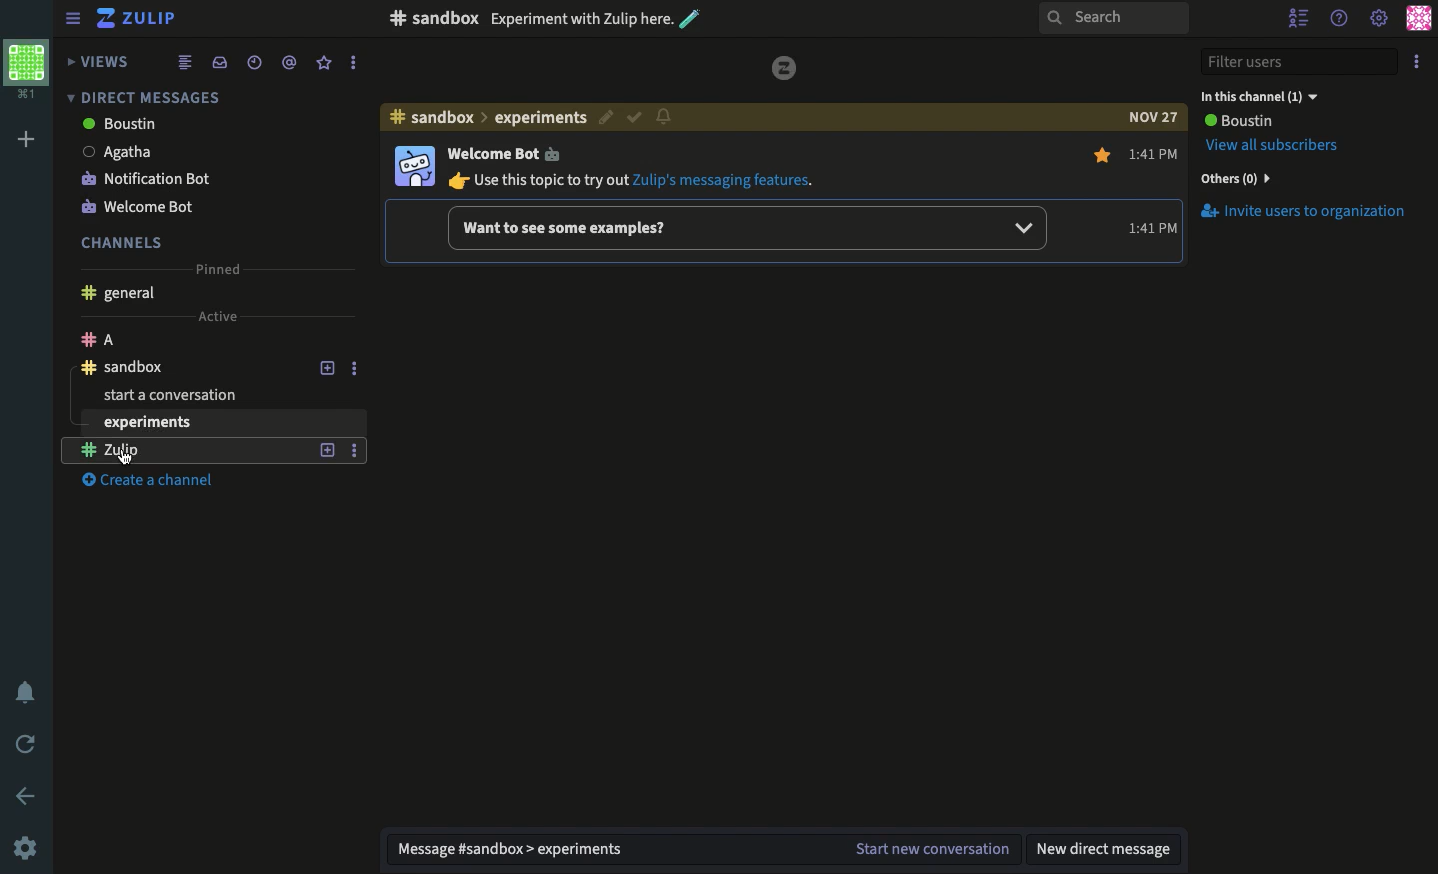 The height and width of the screenshot is (874, 1438). Describe the element at coordinates (1259, 96) in the screenshot. I see `In this channel` at that location.